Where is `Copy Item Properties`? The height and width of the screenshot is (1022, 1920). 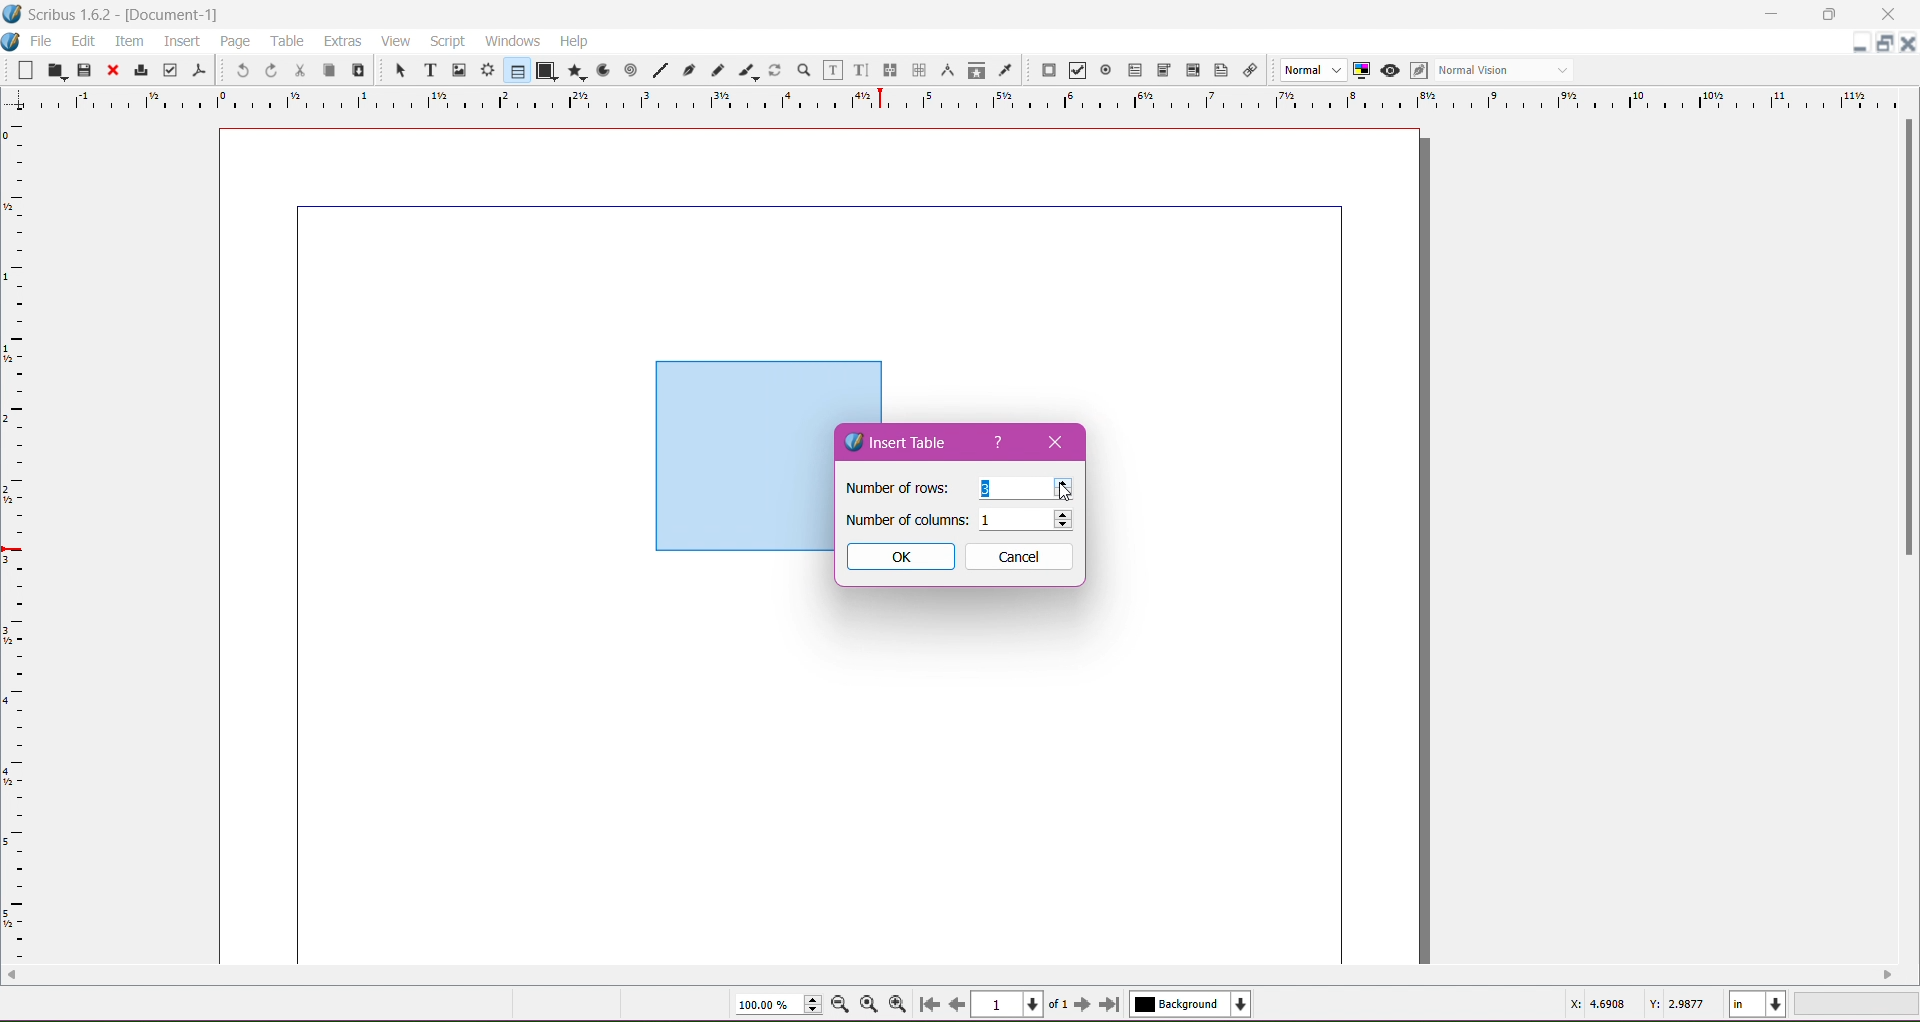
Copy Item Properties is located at coordinates (976, 69).